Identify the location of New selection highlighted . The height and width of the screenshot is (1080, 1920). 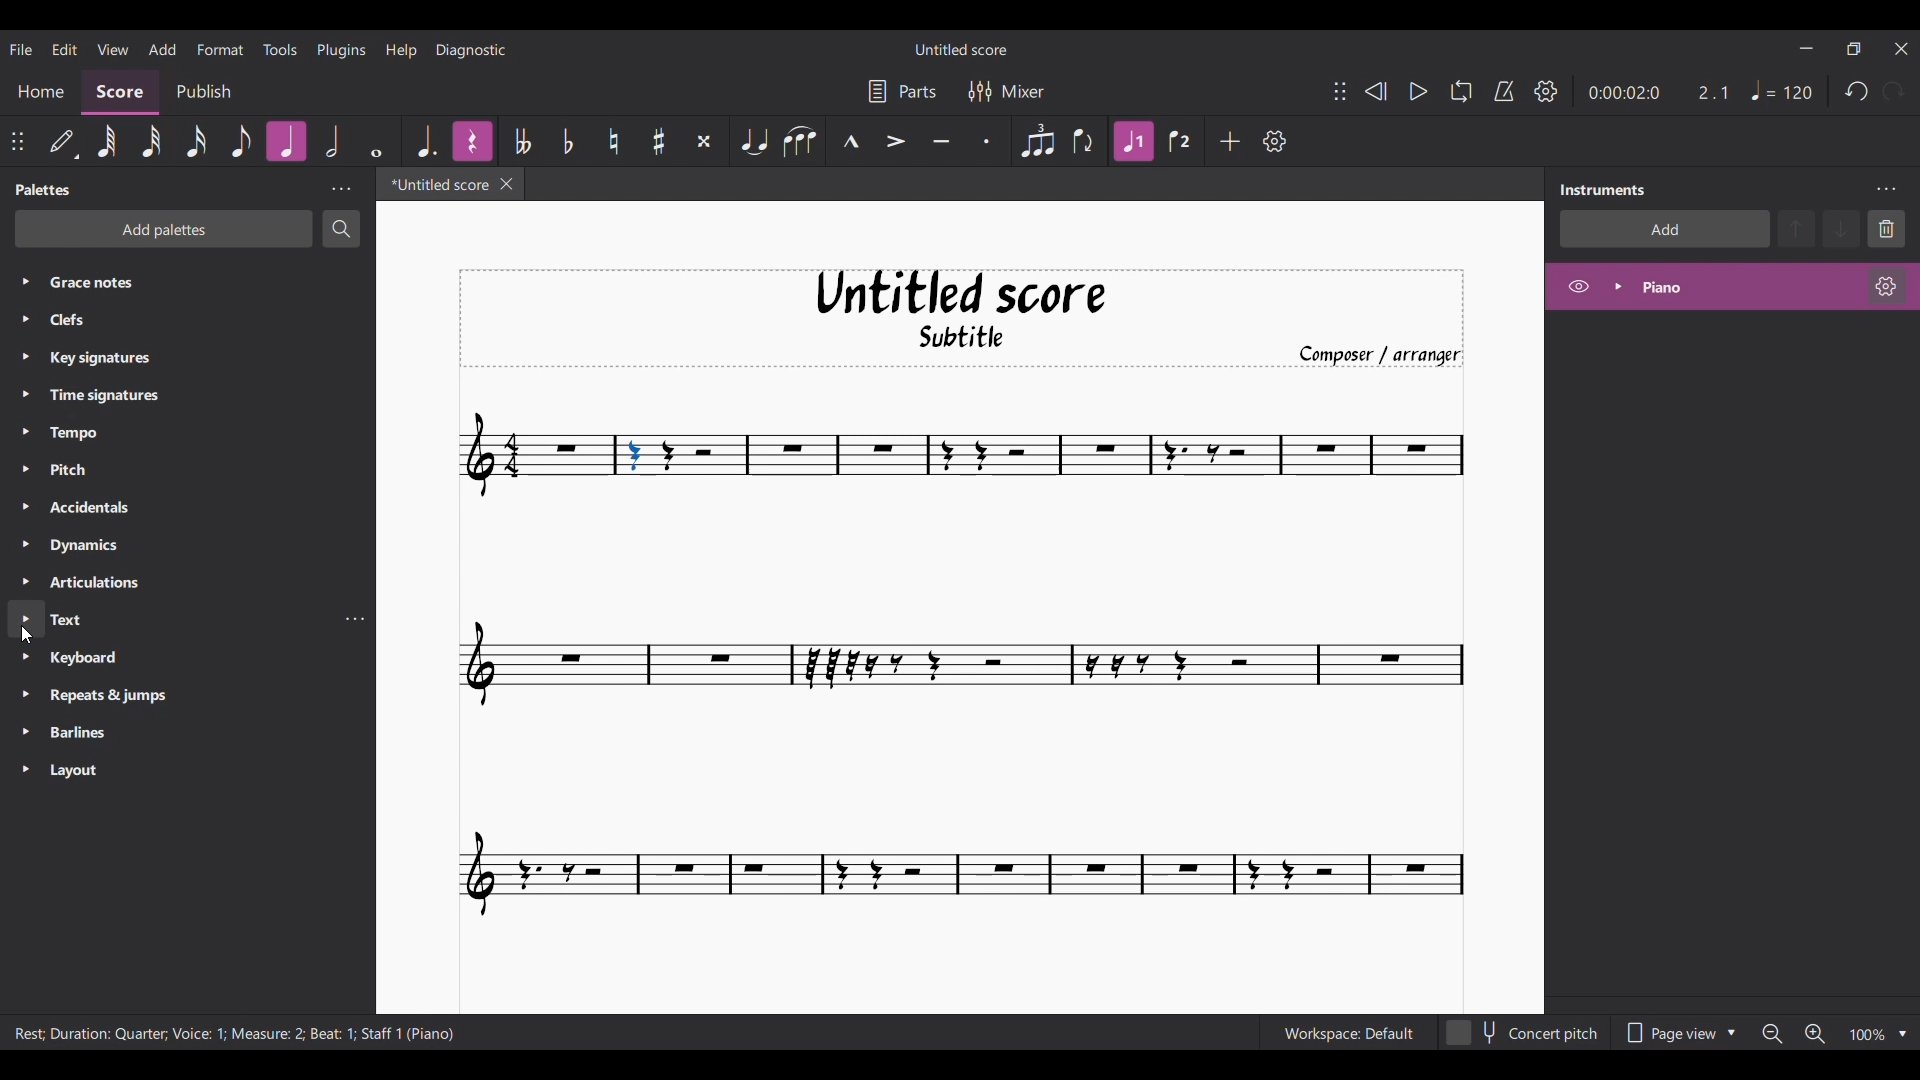
(26, 619).